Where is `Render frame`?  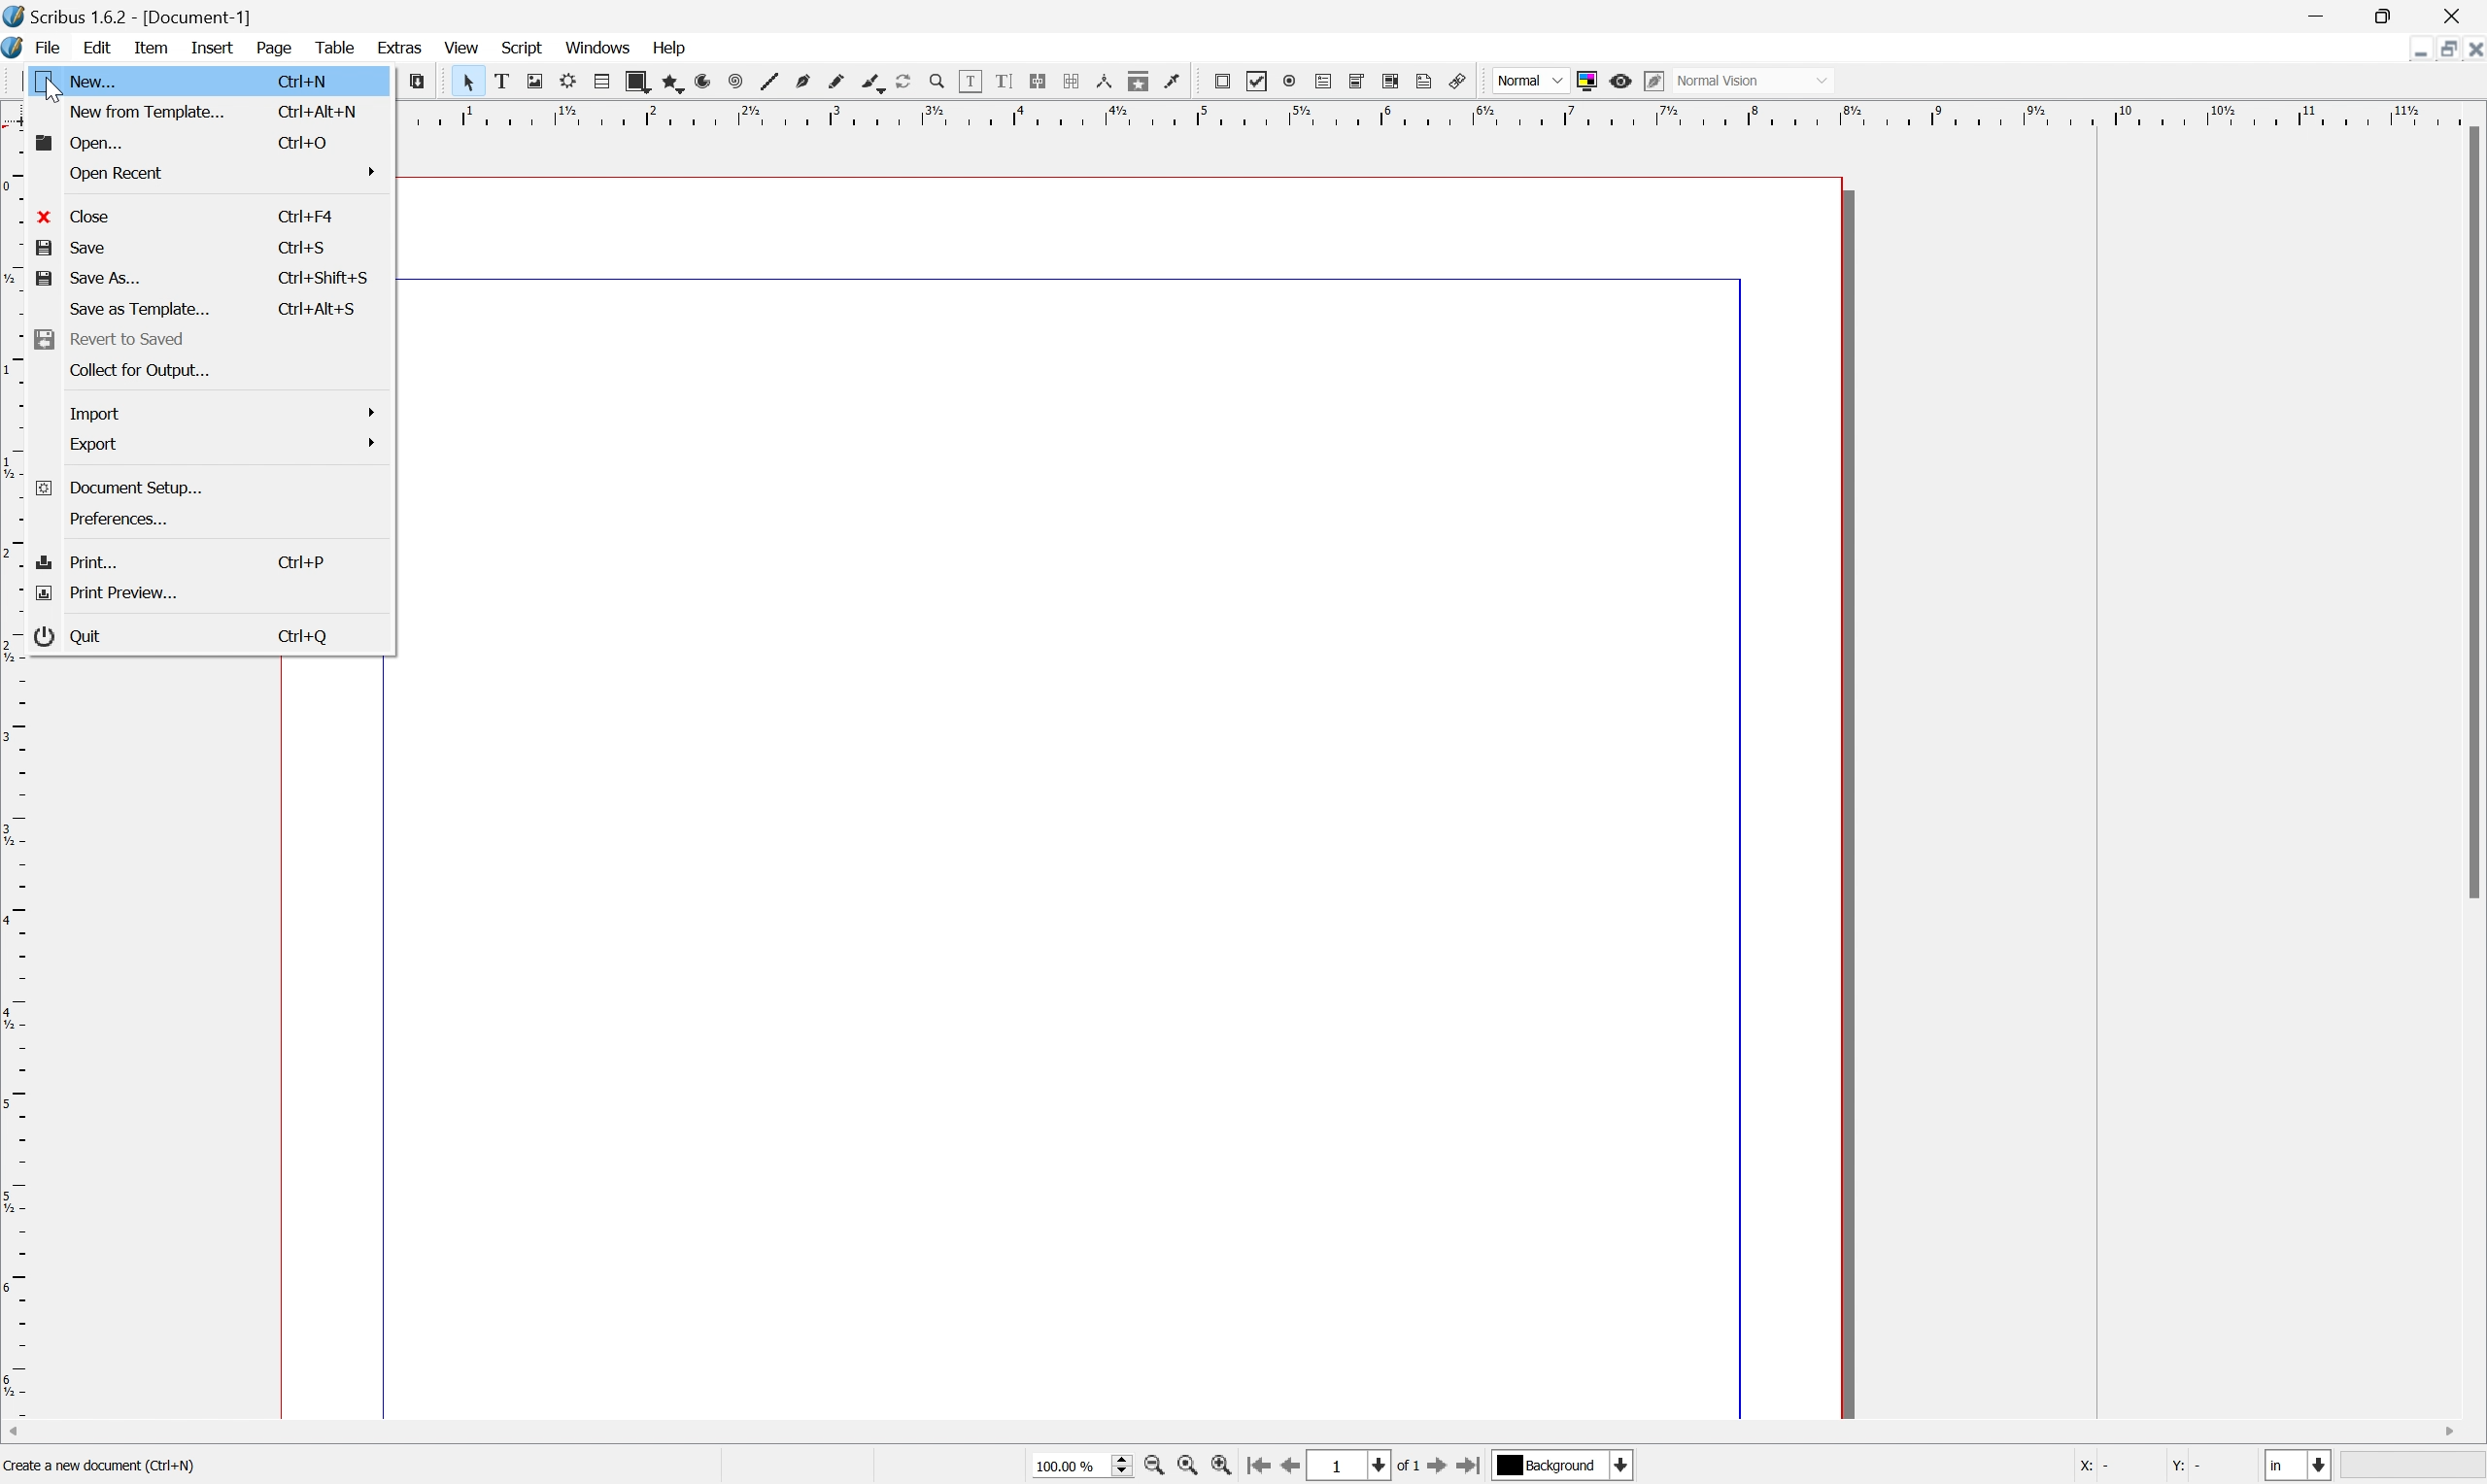 Render frame is located at coordinates (565, 81).